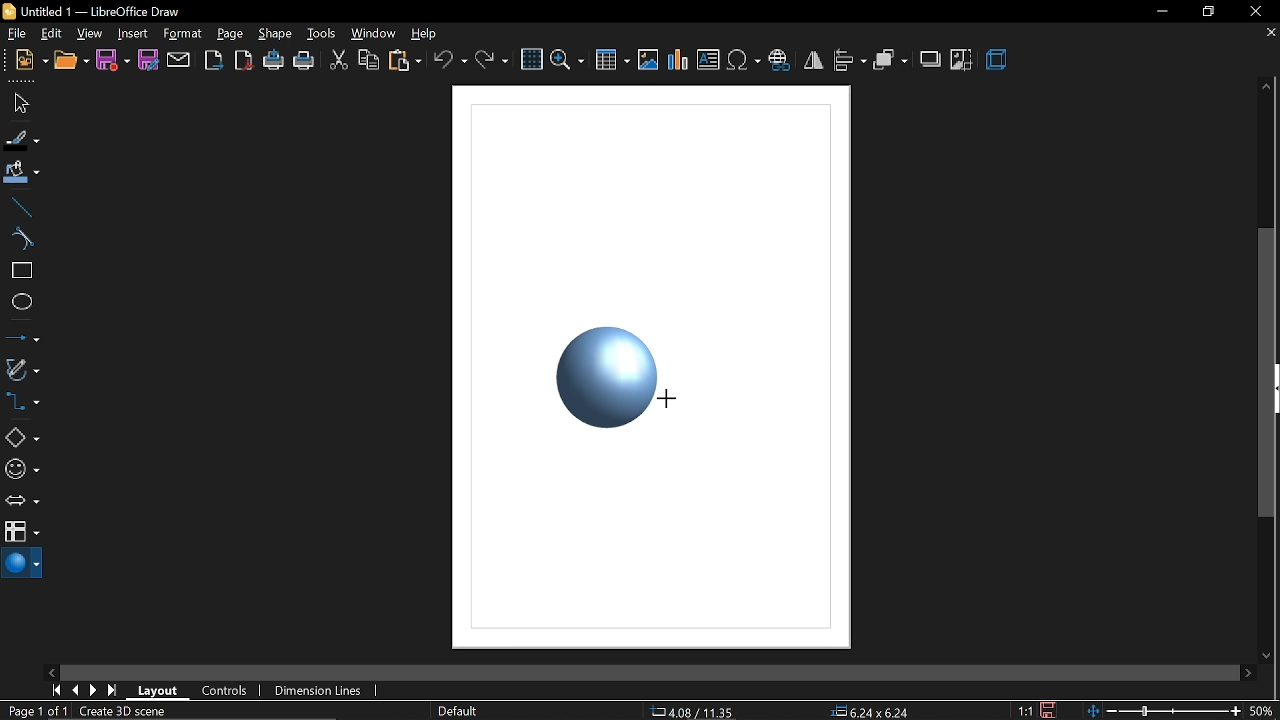  I want to click on export as pdf, so click(242, 61).